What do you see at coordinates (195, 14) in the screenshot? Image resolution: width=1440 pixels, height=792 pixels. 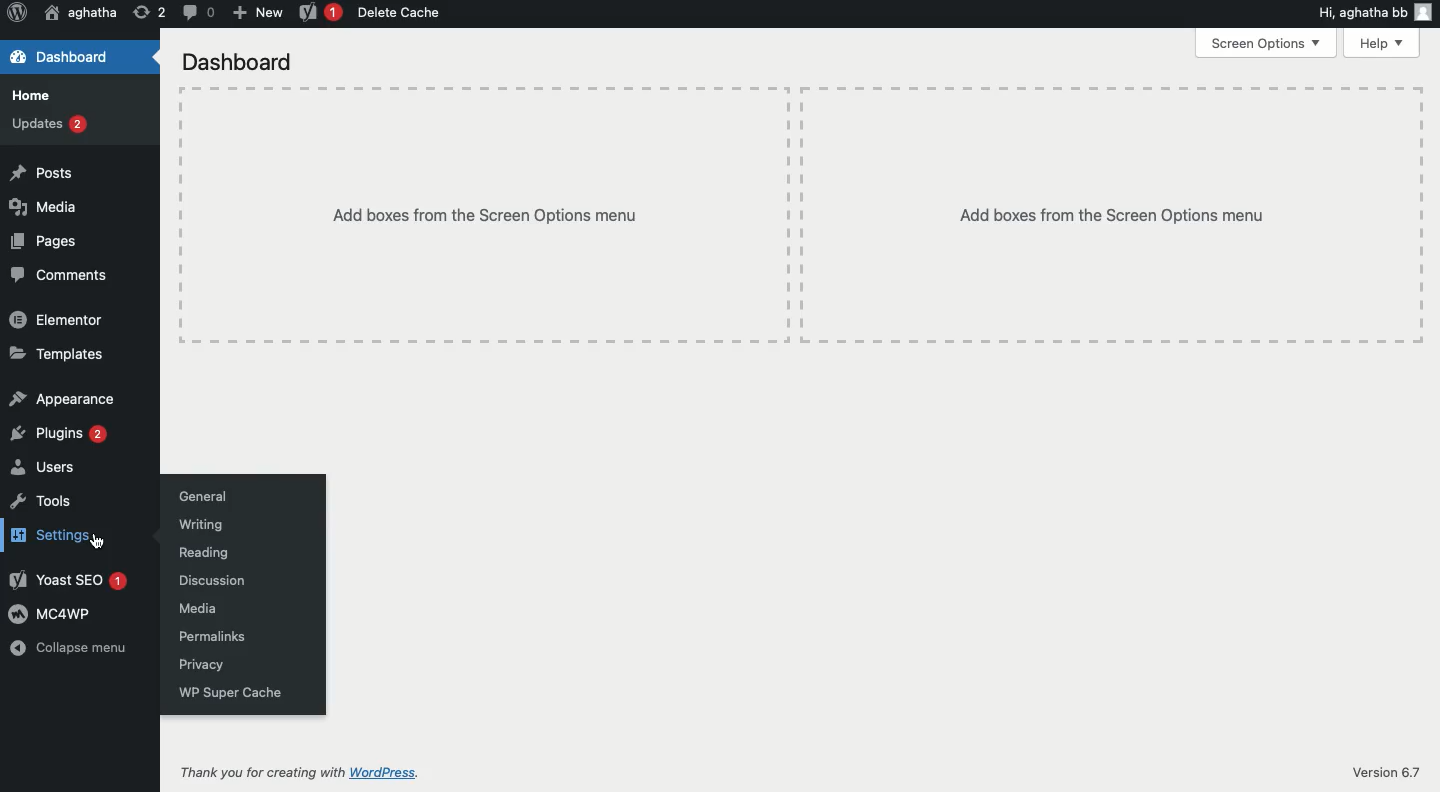 I see `Comment` at bounding box center [195, 14].